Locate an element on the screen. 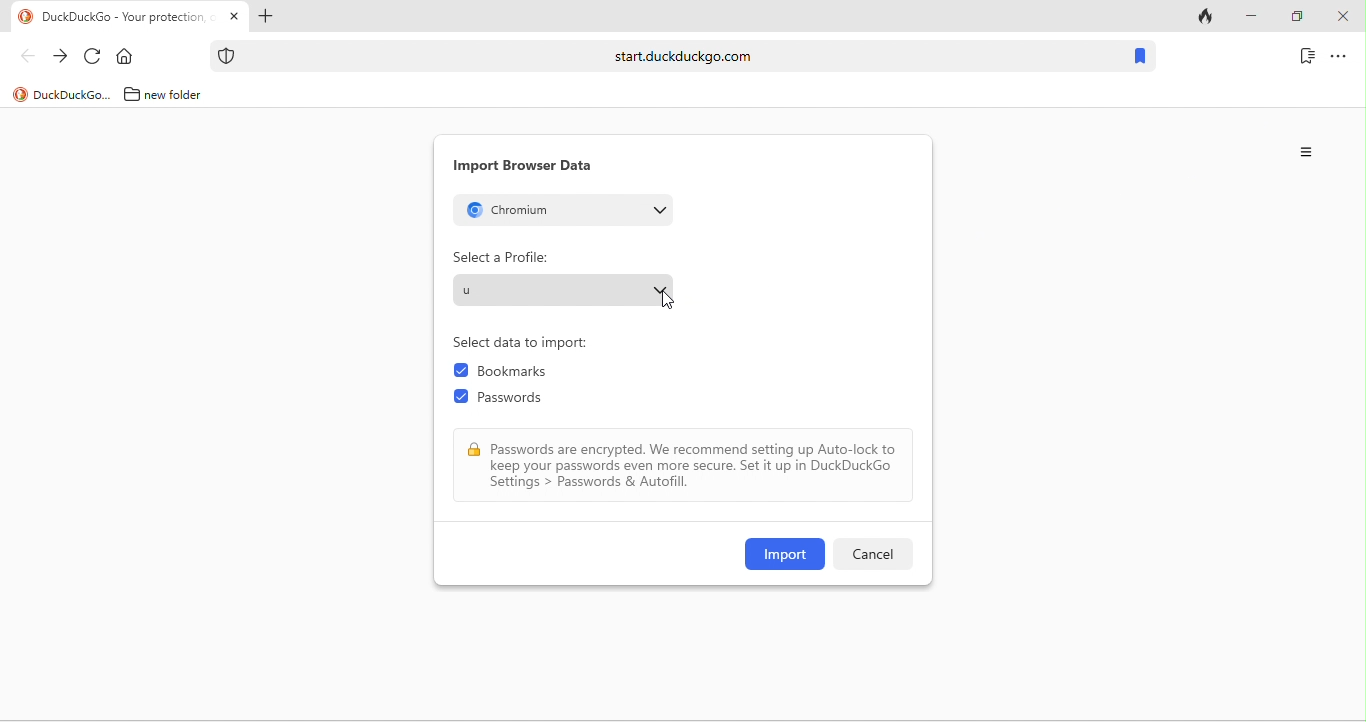  close tab is located at coordinates (234, 17).